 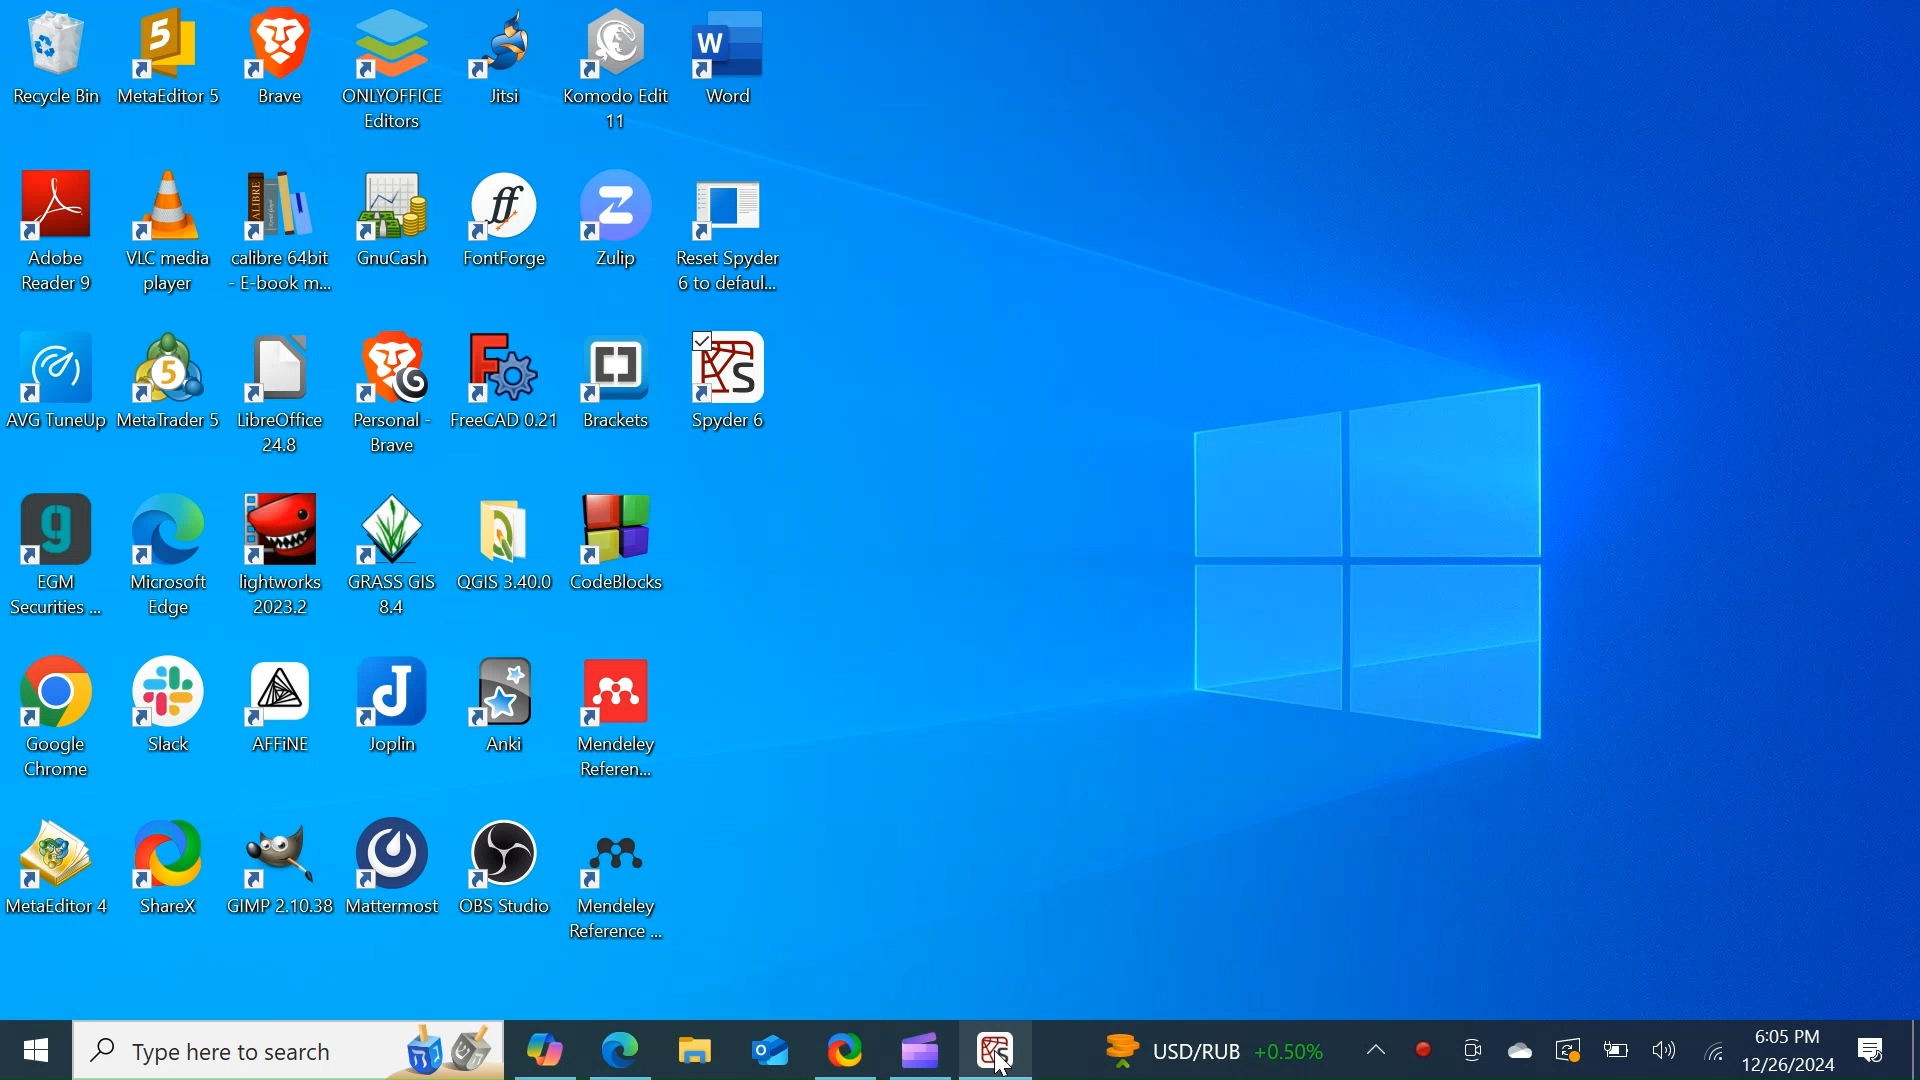 I want to click on OBS Studios Desktop Icon, so click(x=505, y=876).